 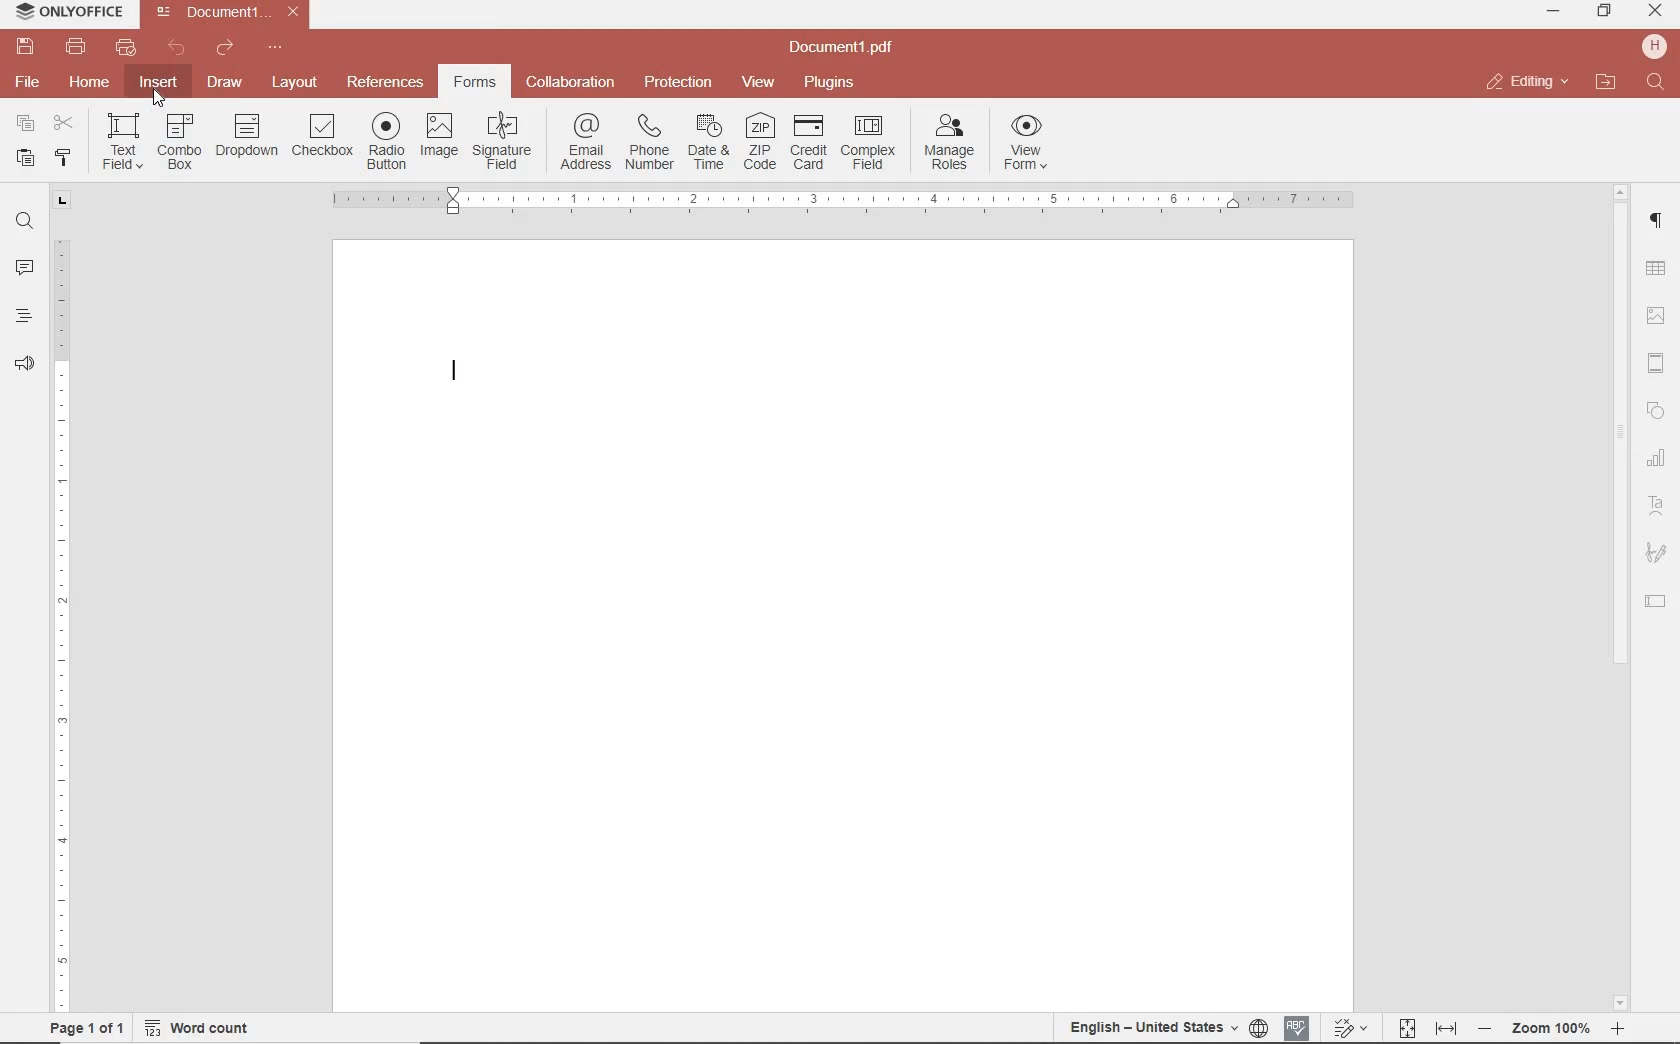 I want to click on home, so click(x=87, y=81).